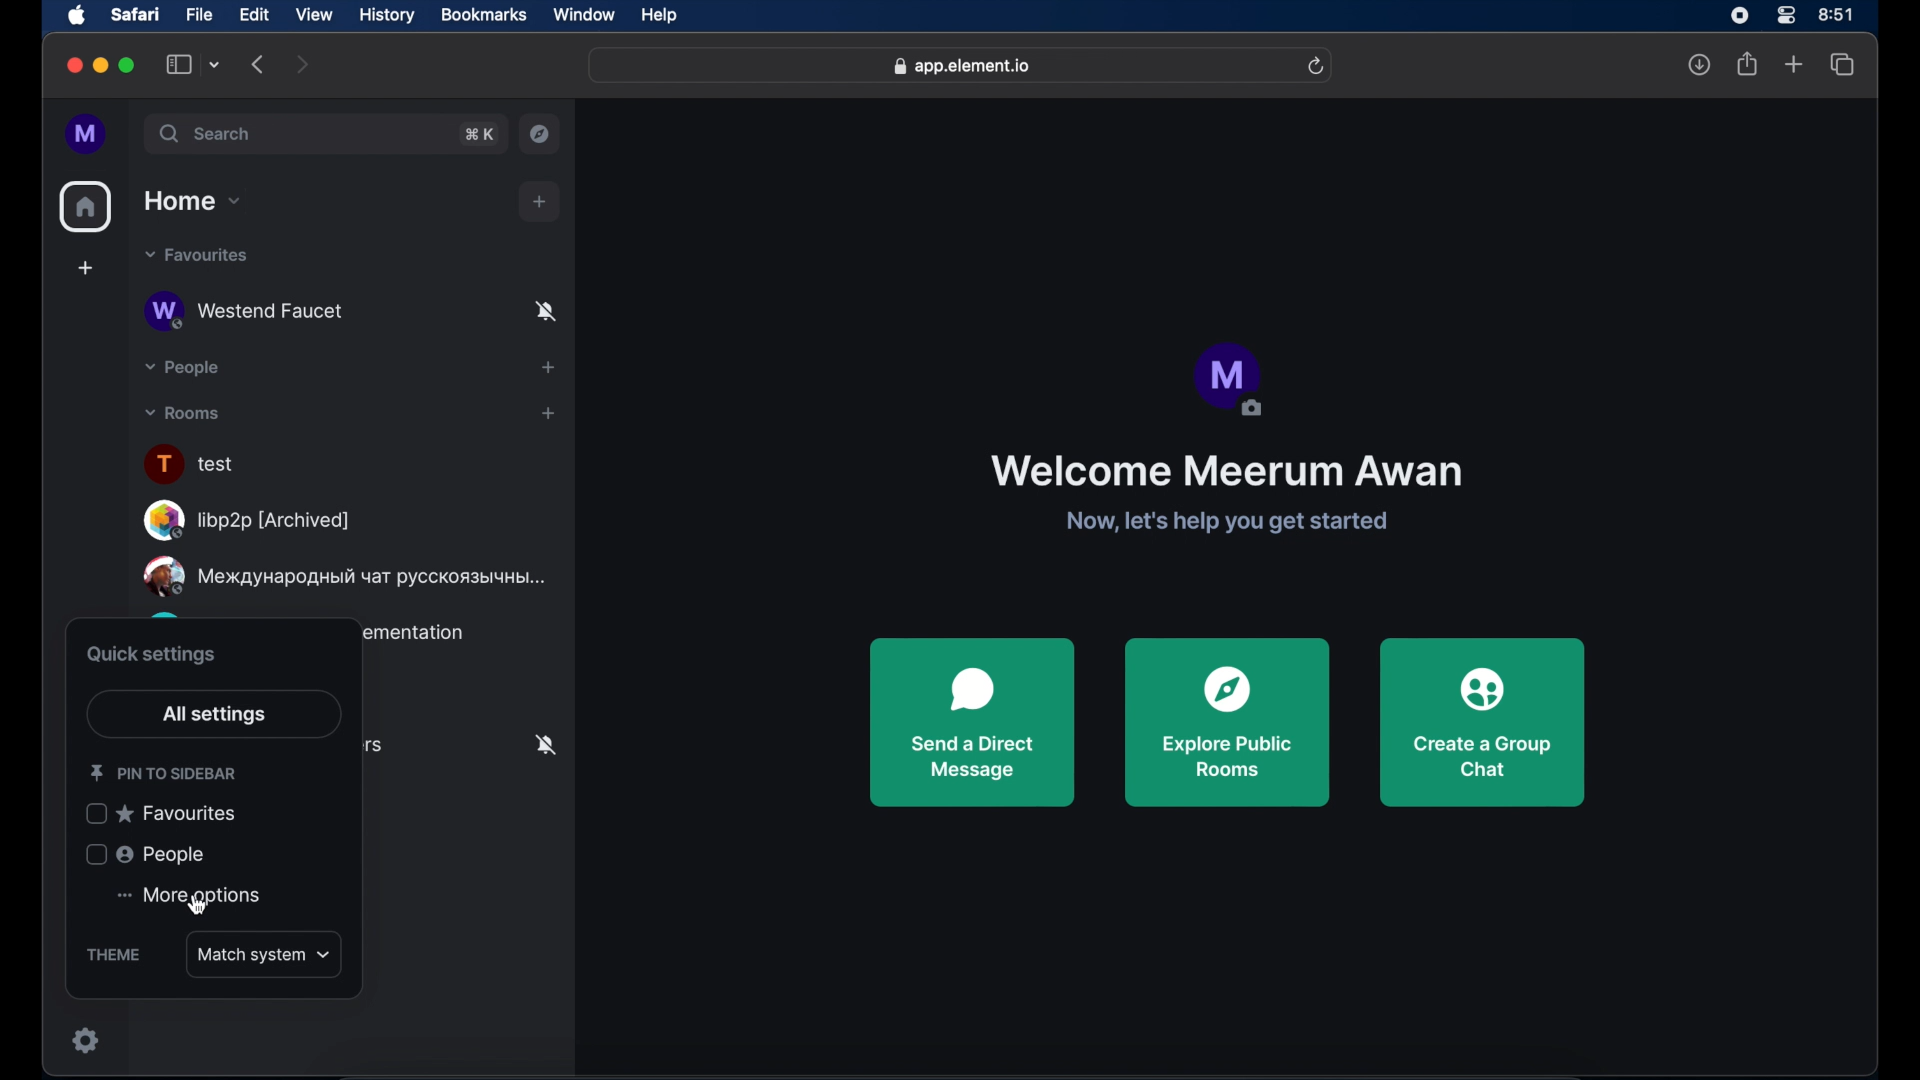 The image size is (1920, 1080). Describe the element at coordinates (137, 15) in the screenshot. I see `safari` at that location.